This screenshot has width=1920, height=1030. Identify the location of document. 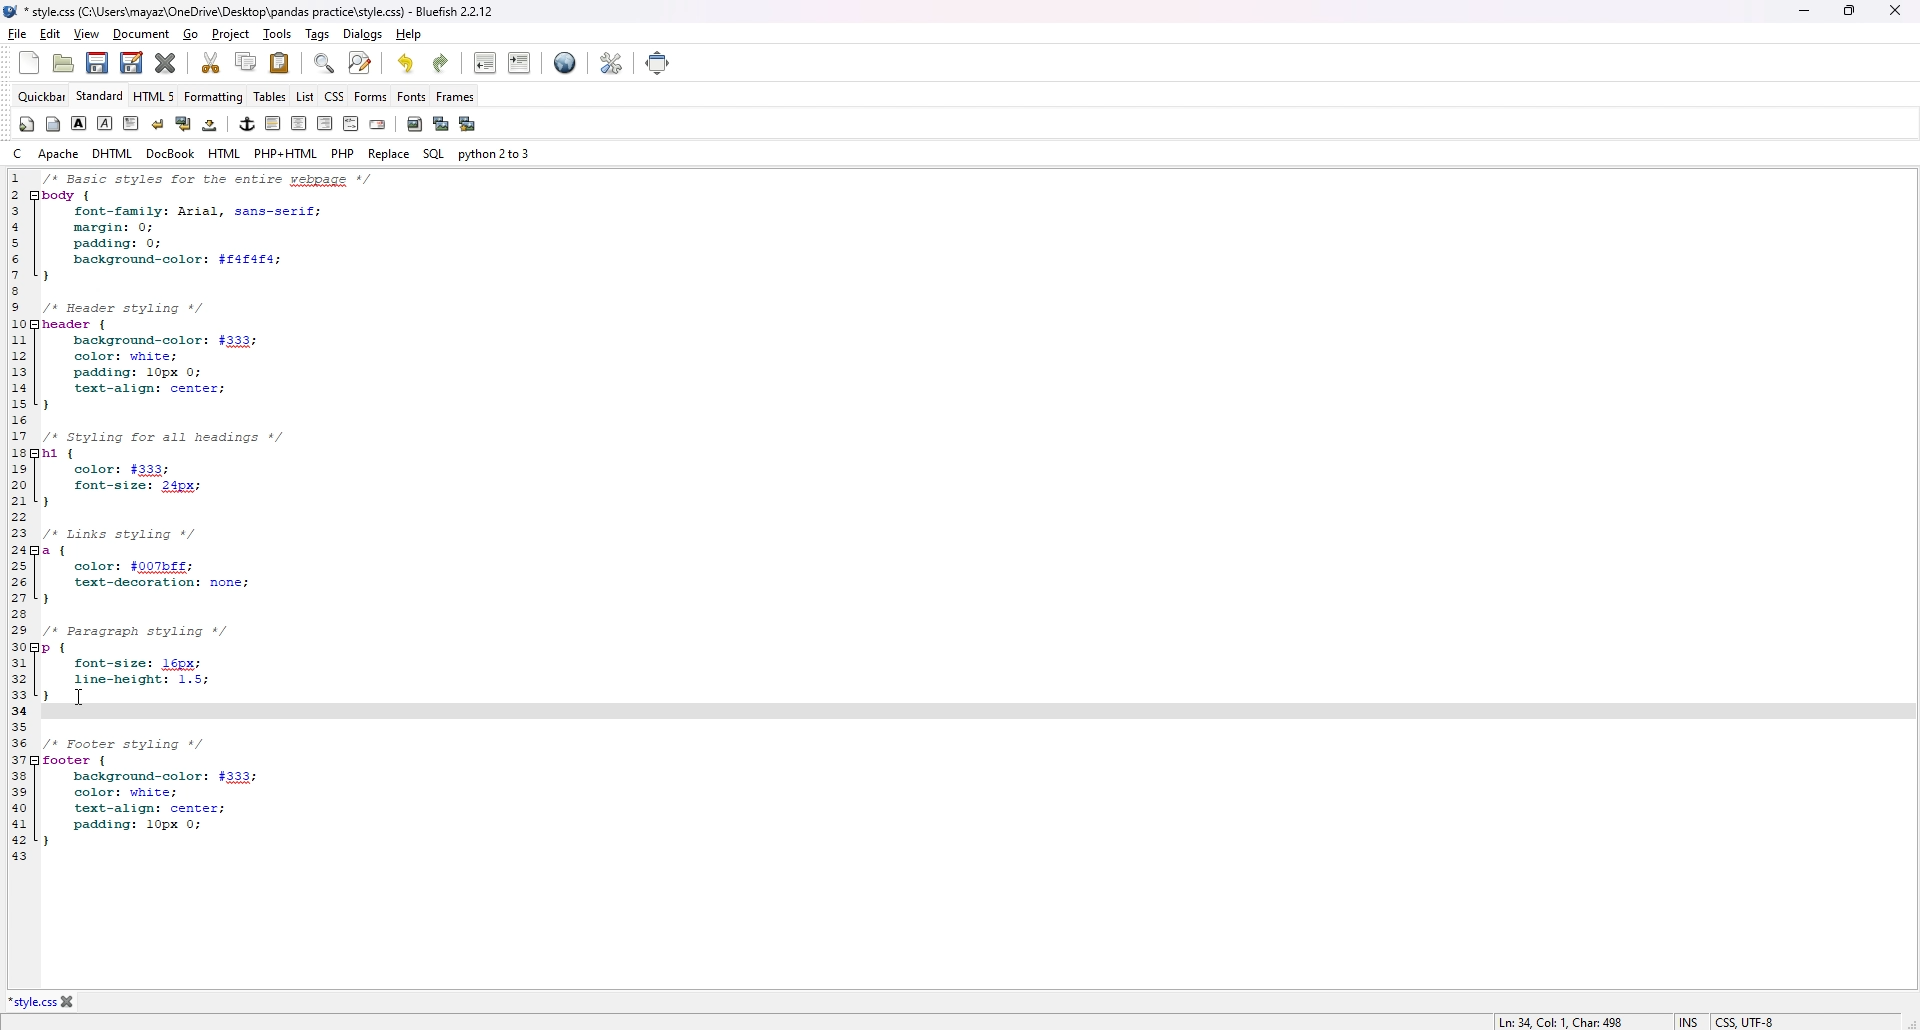
(142, 34).